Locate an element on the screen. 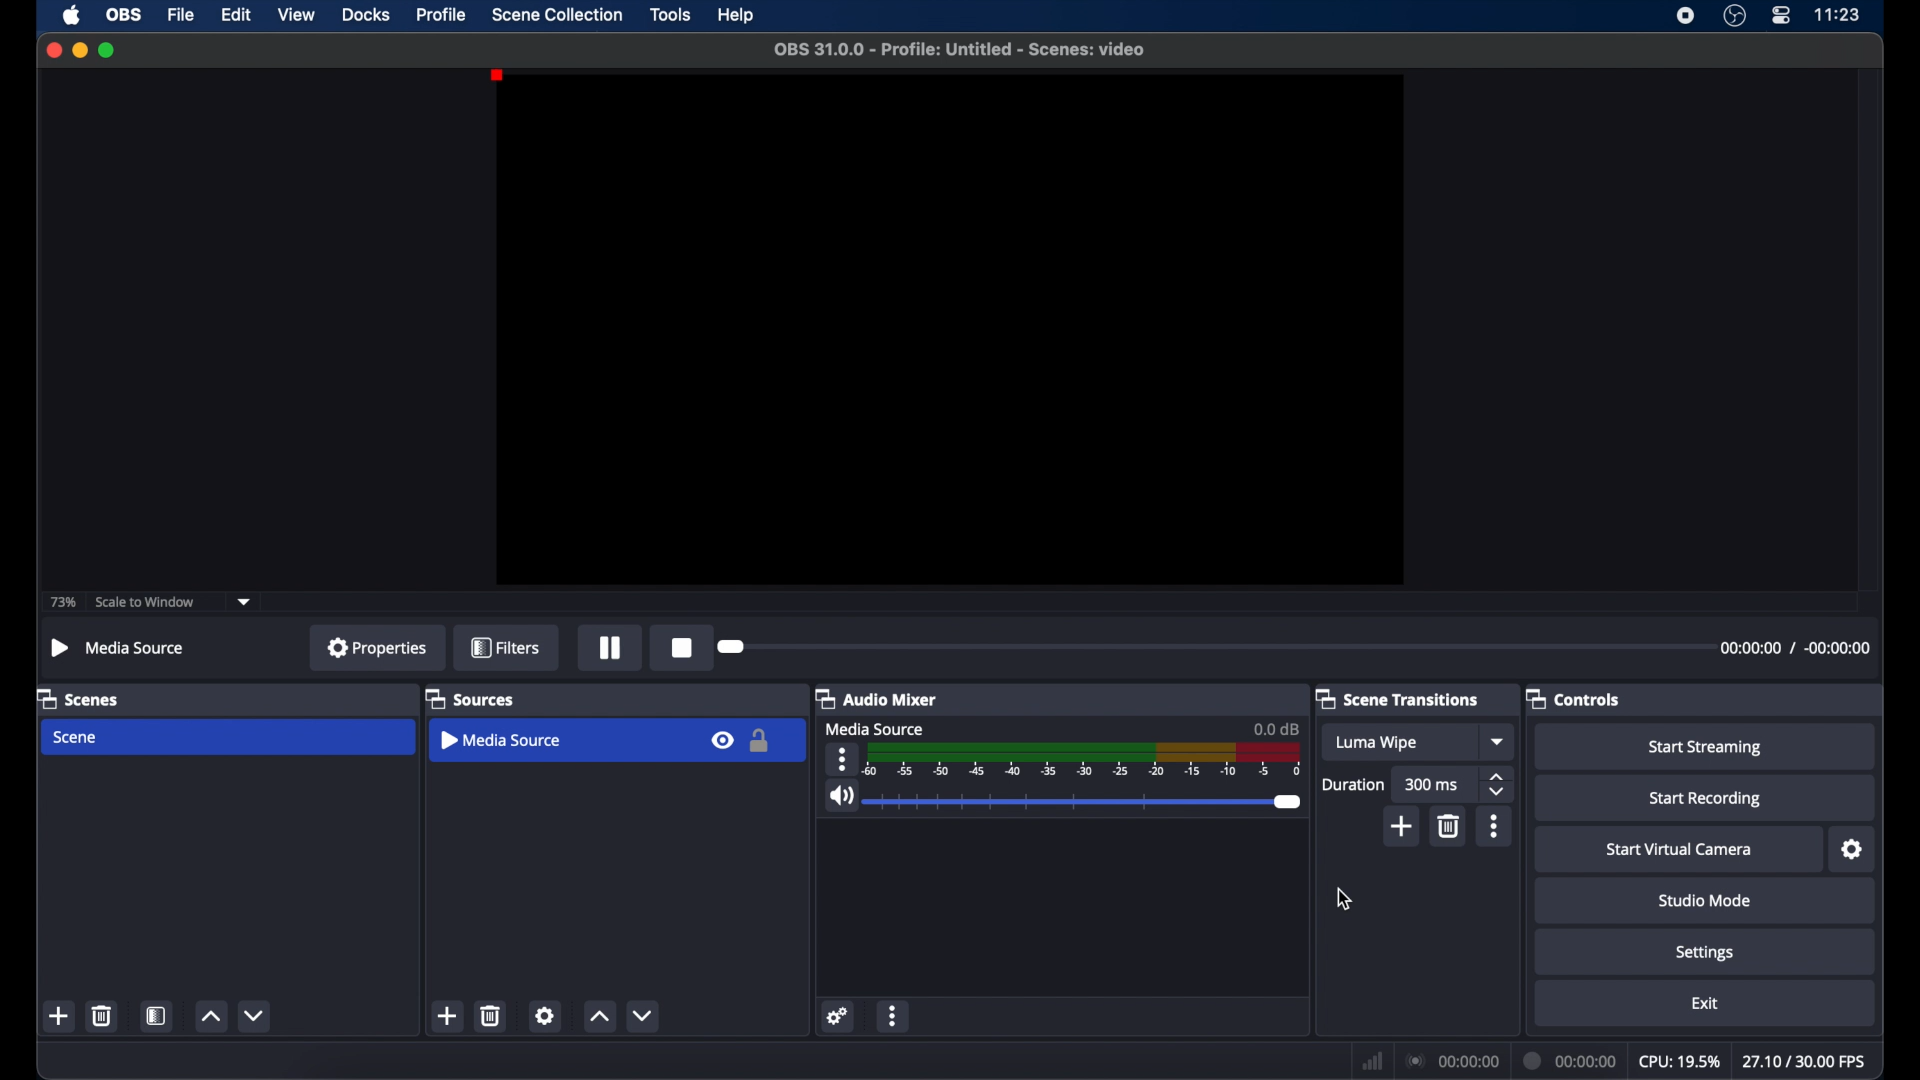 This screenshot has width=1920, height=1080. settings is located at coordinates (1854, 850).